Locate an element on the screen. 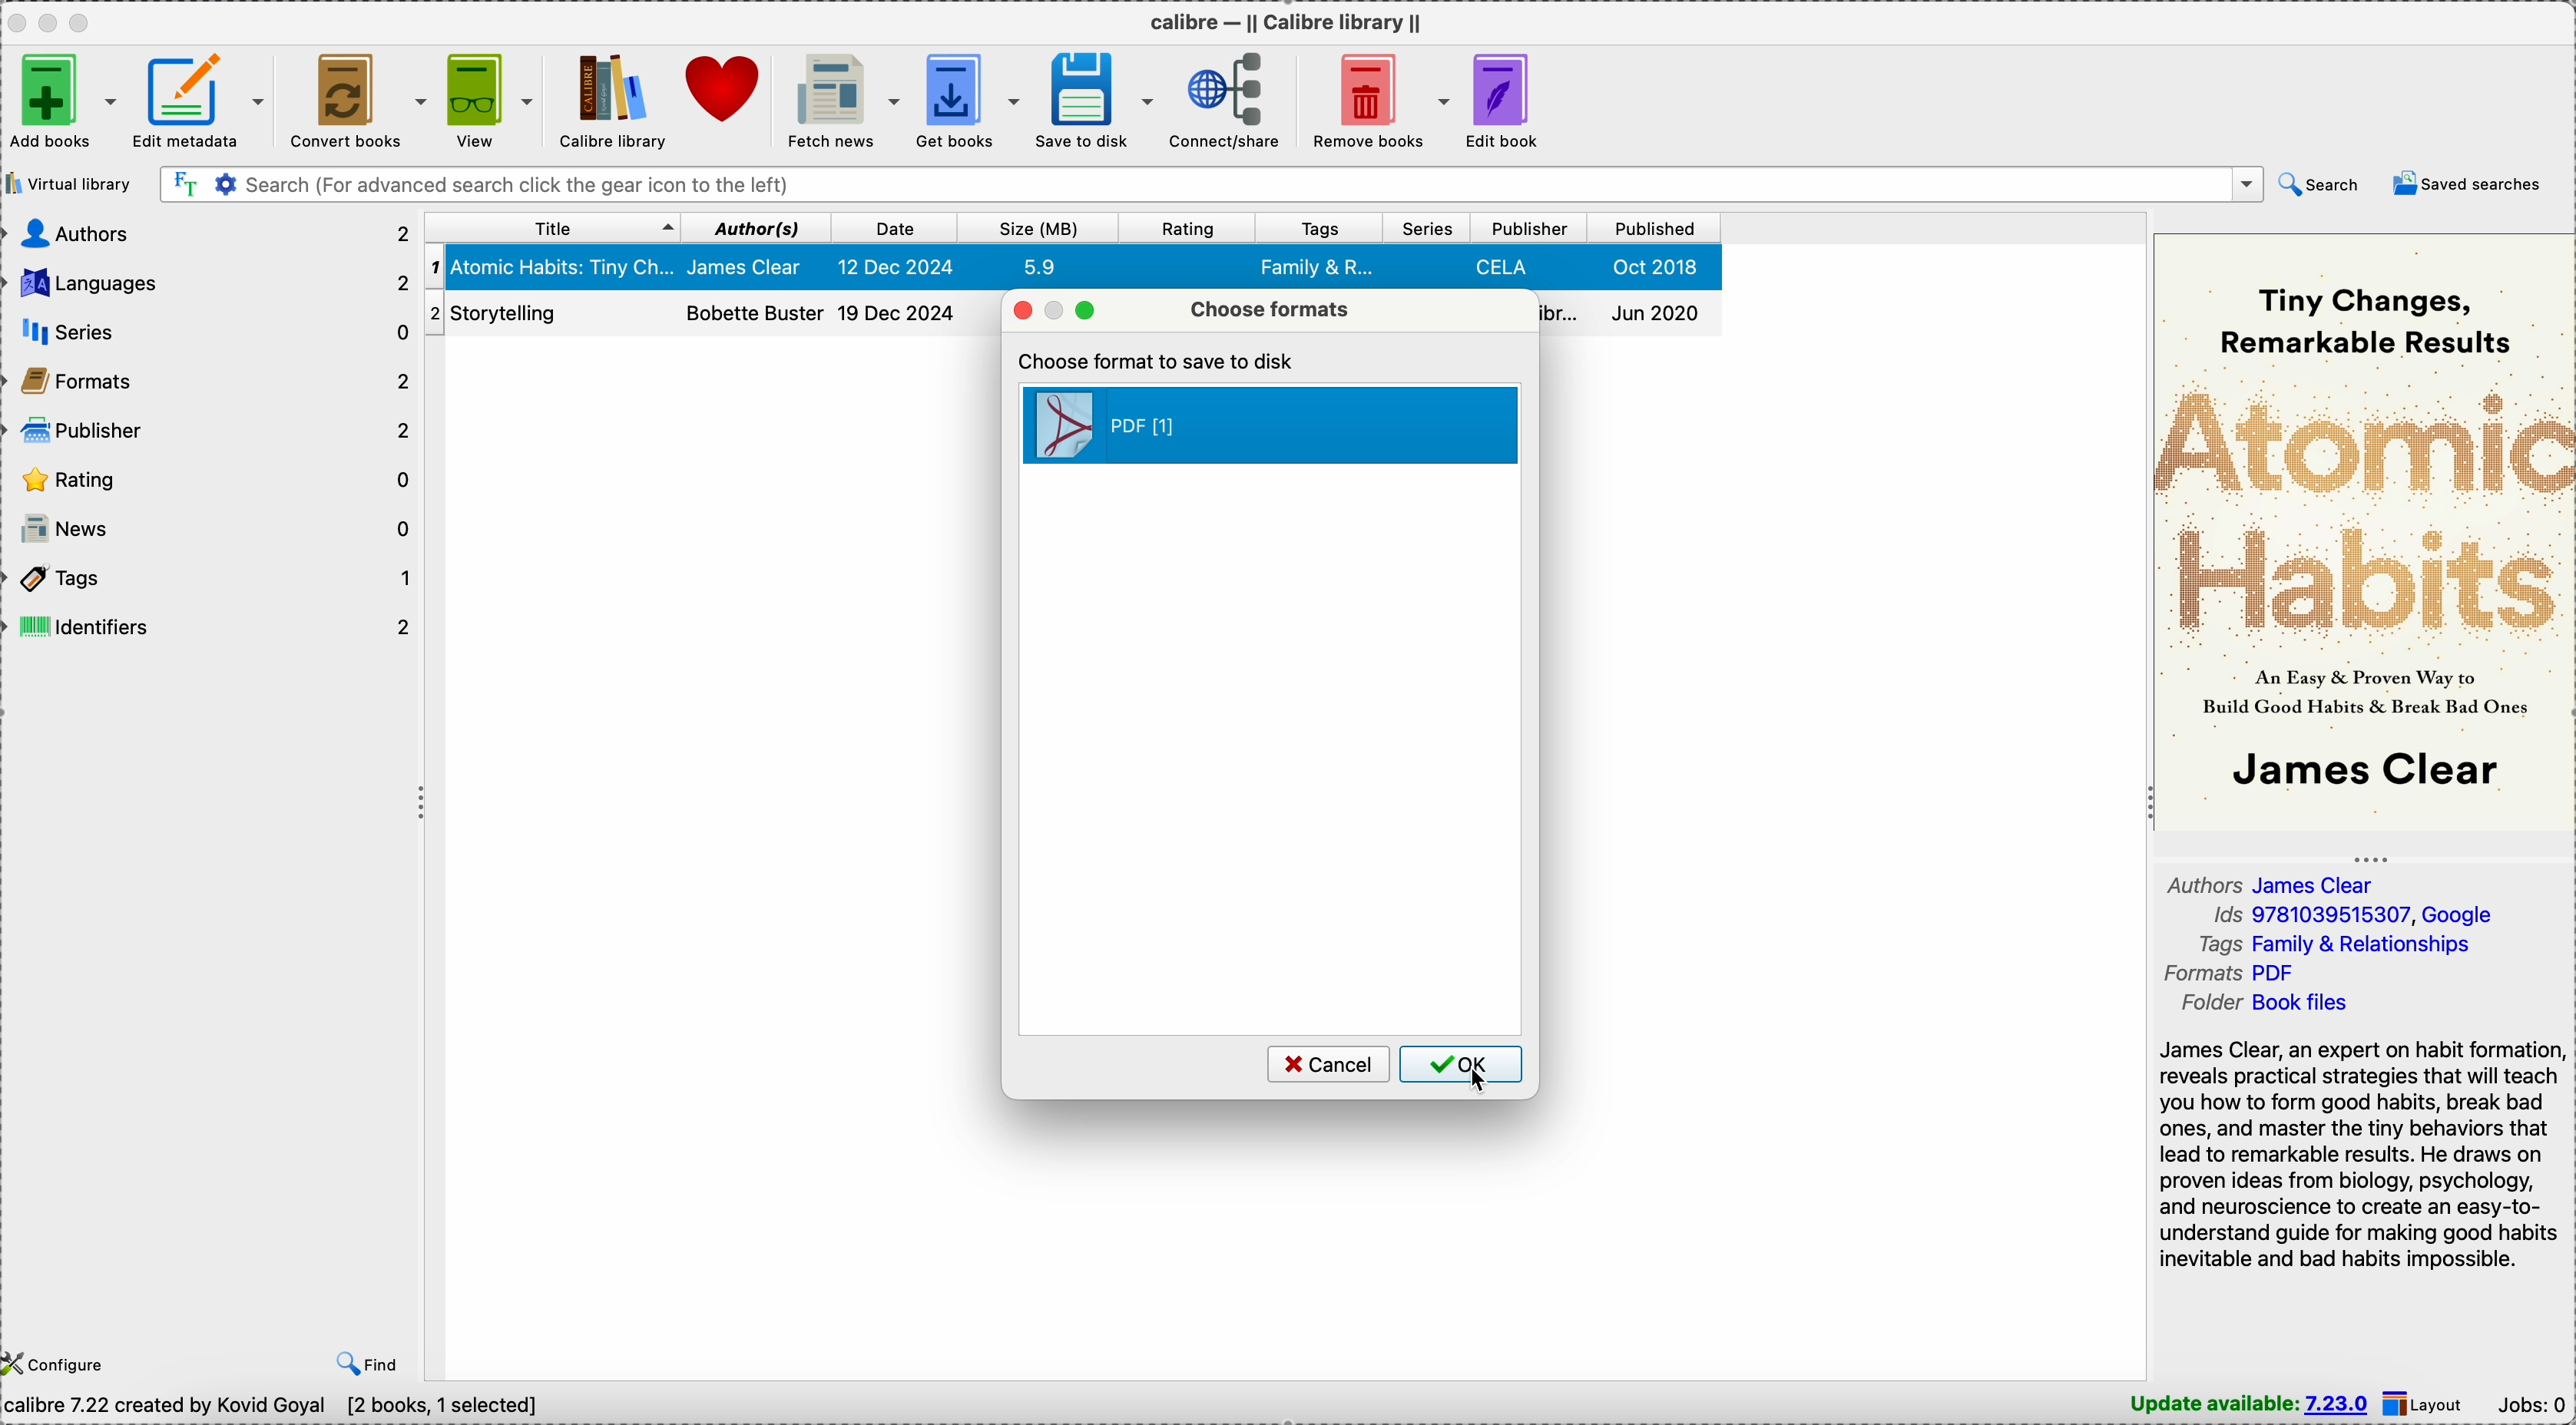  Jun 2020 is located at coordinates (1632, 314).